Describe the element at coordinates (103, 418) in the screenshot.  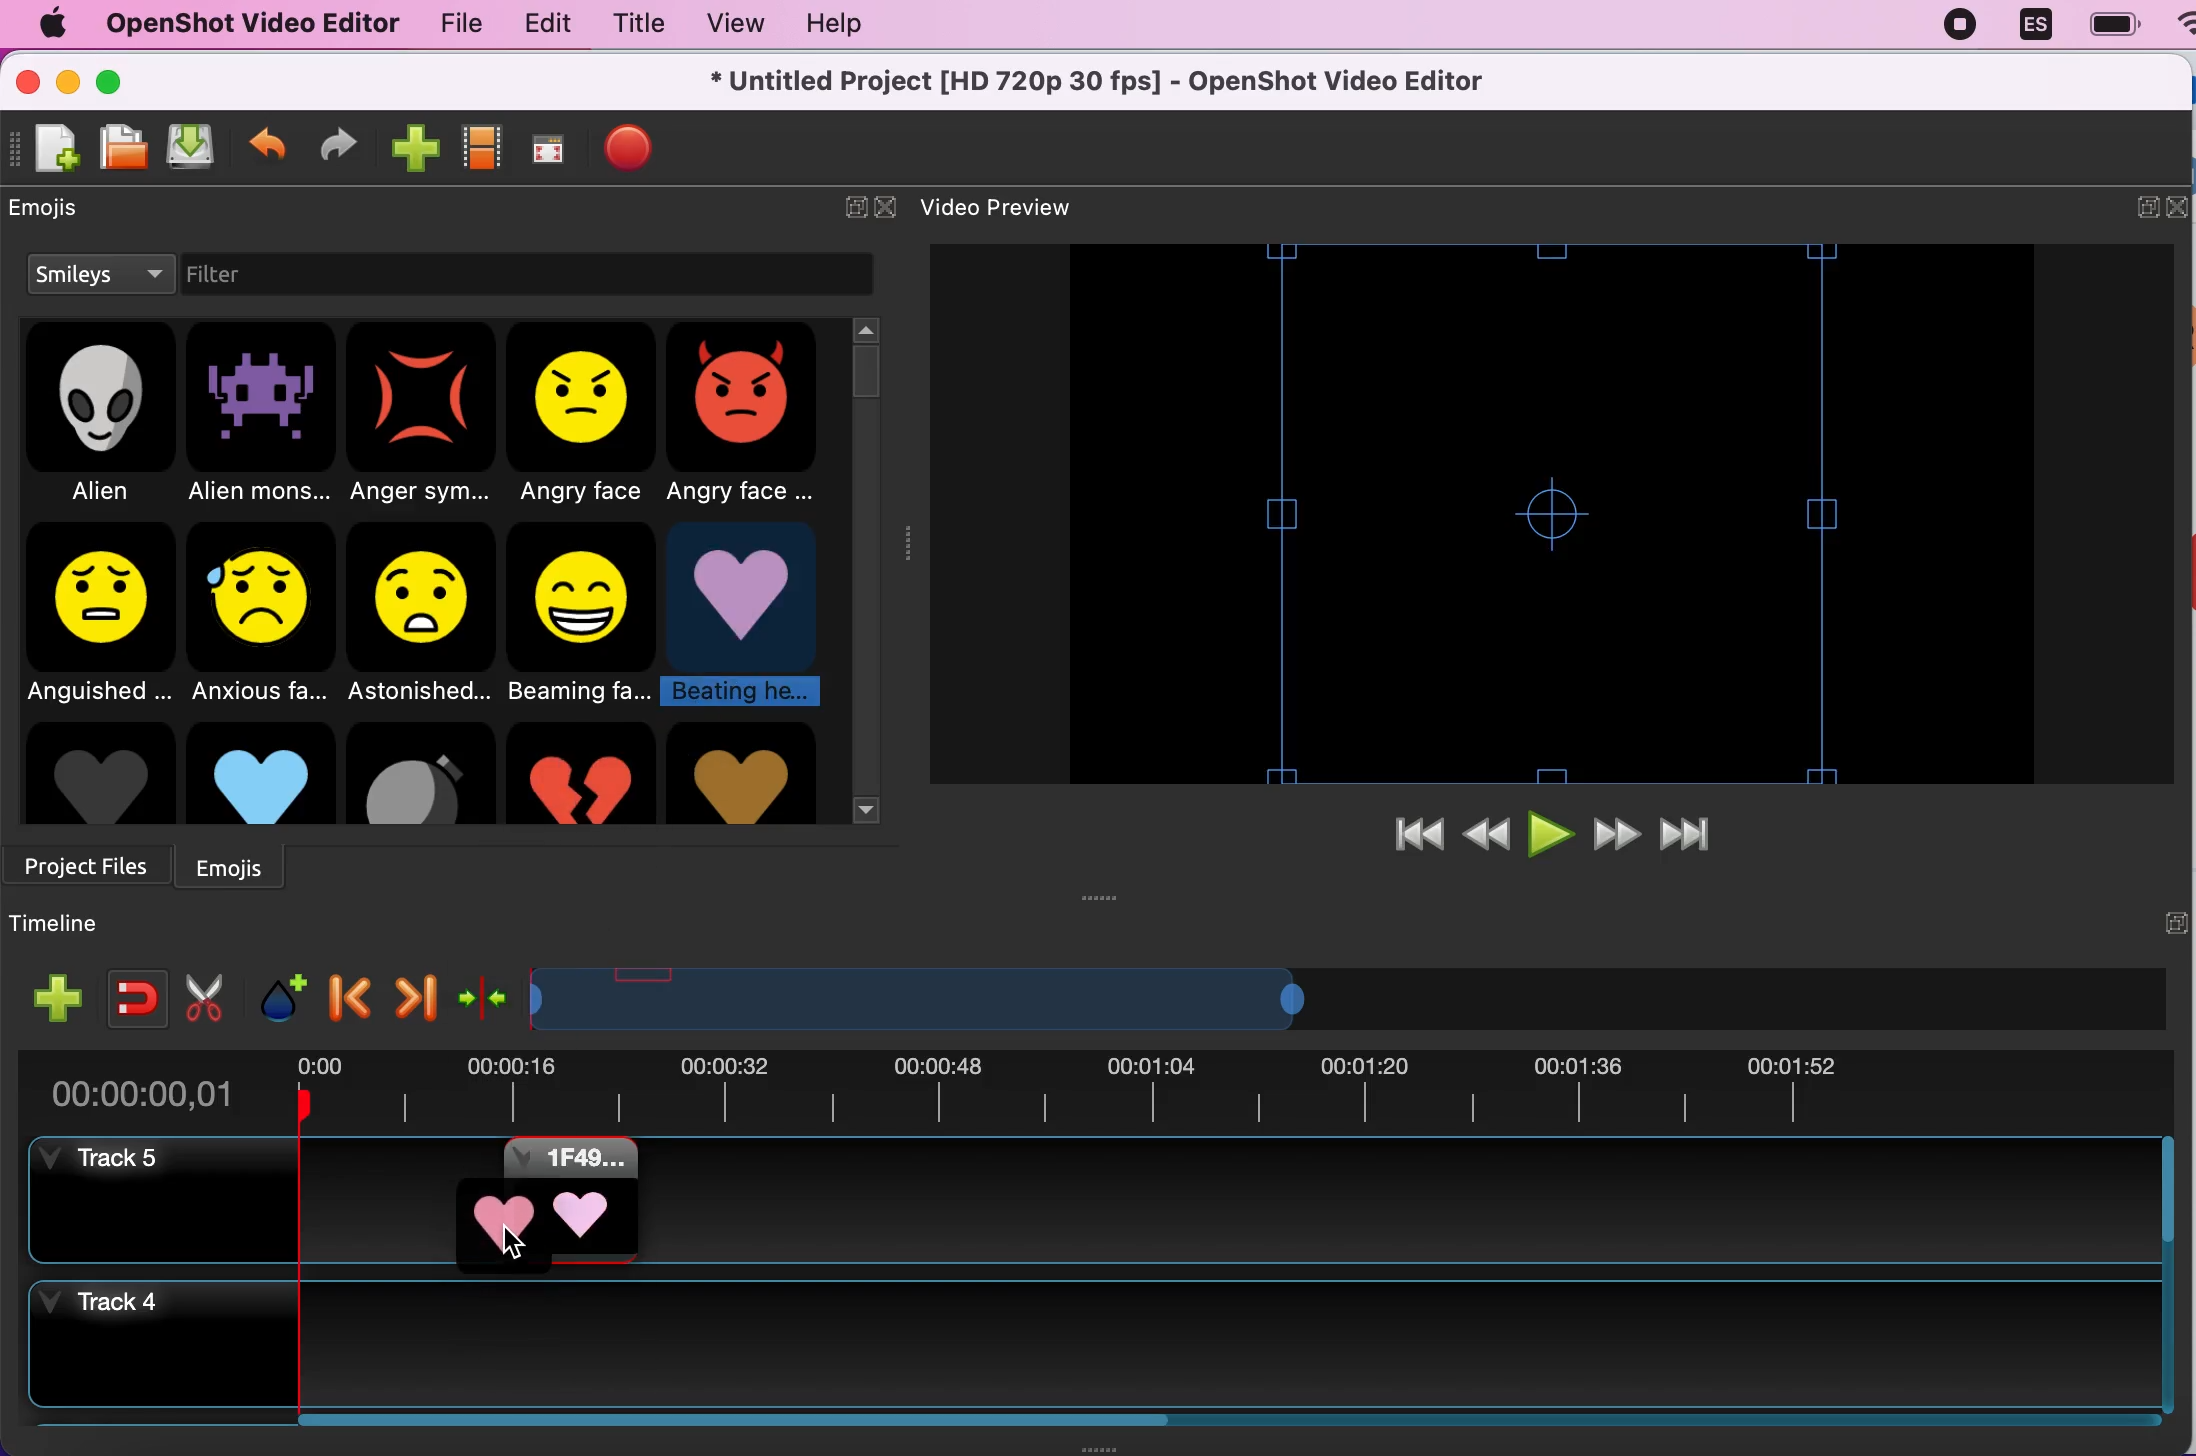
I see `alien` at that location.